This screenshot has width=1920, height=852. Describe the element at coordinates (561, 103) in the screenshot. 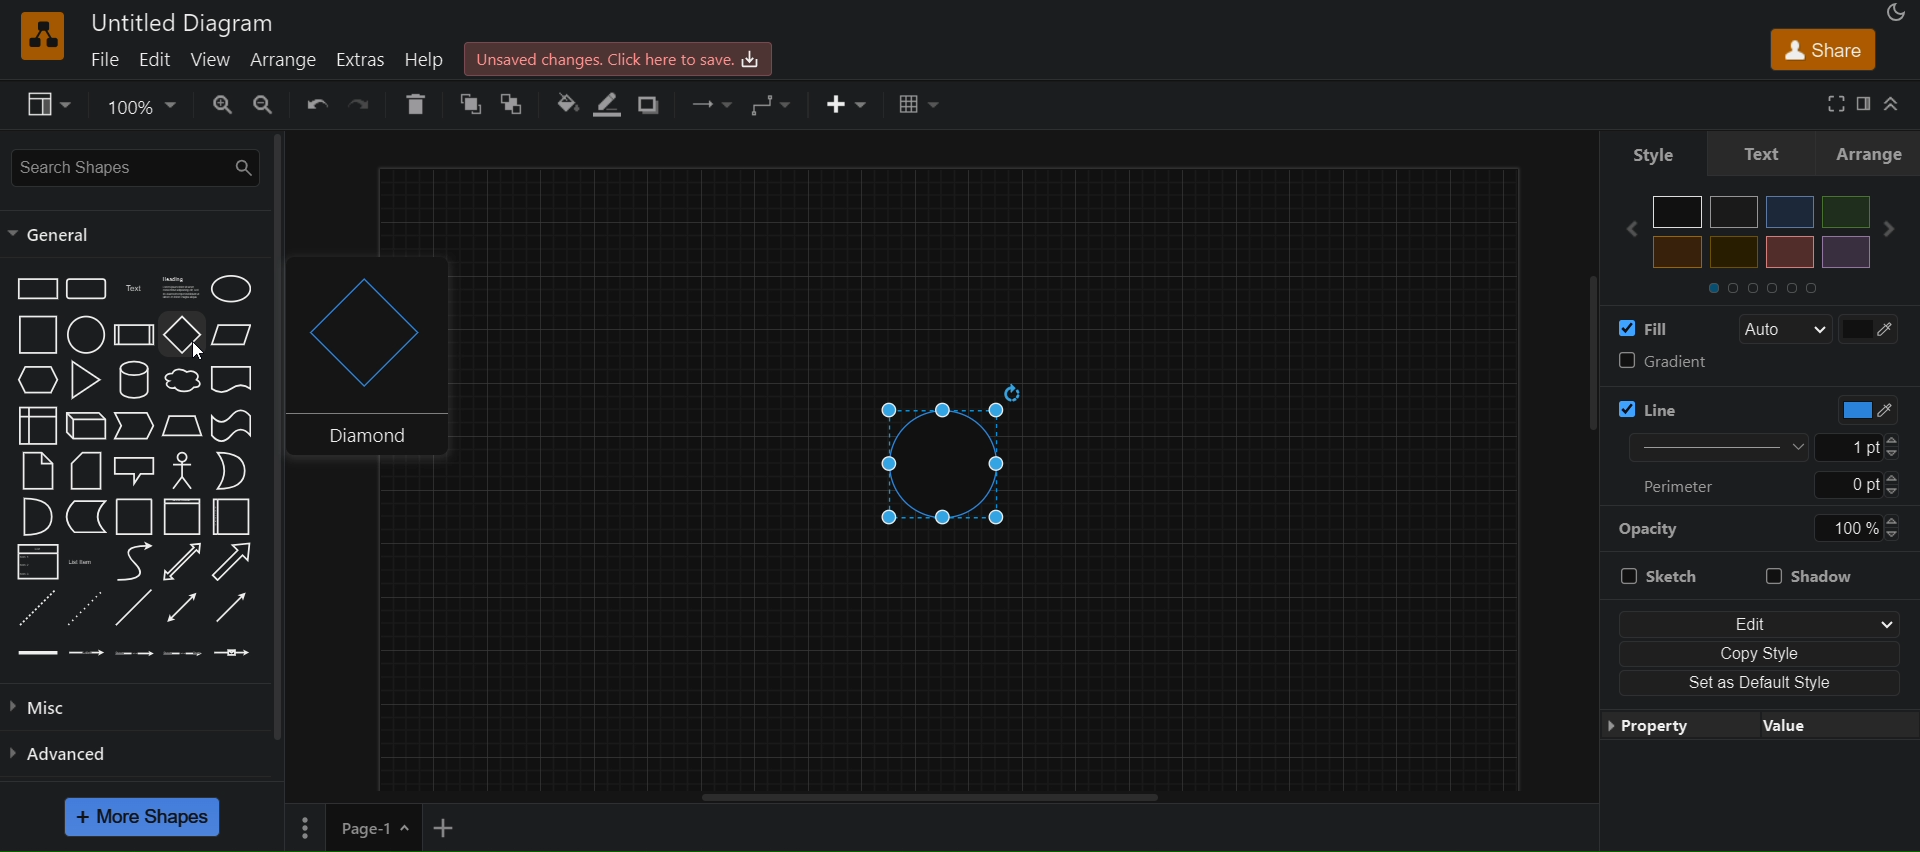

I see `fill color` at that location.